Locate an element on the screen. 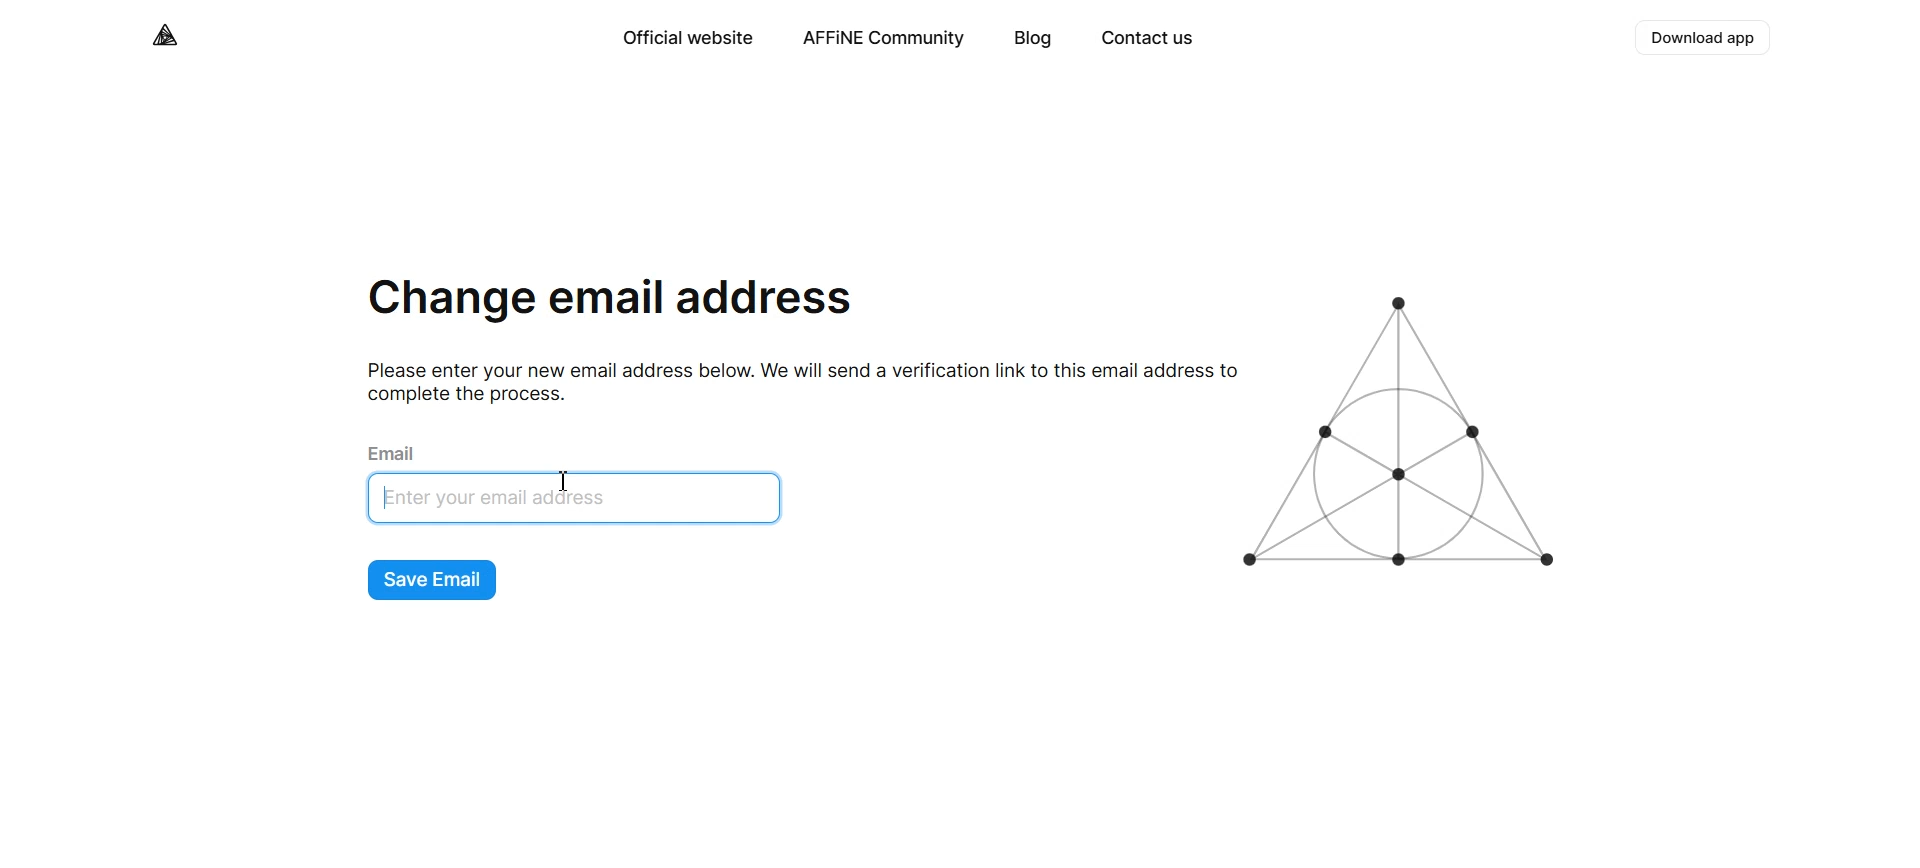  Cursor is located at coordinates (568, 482).